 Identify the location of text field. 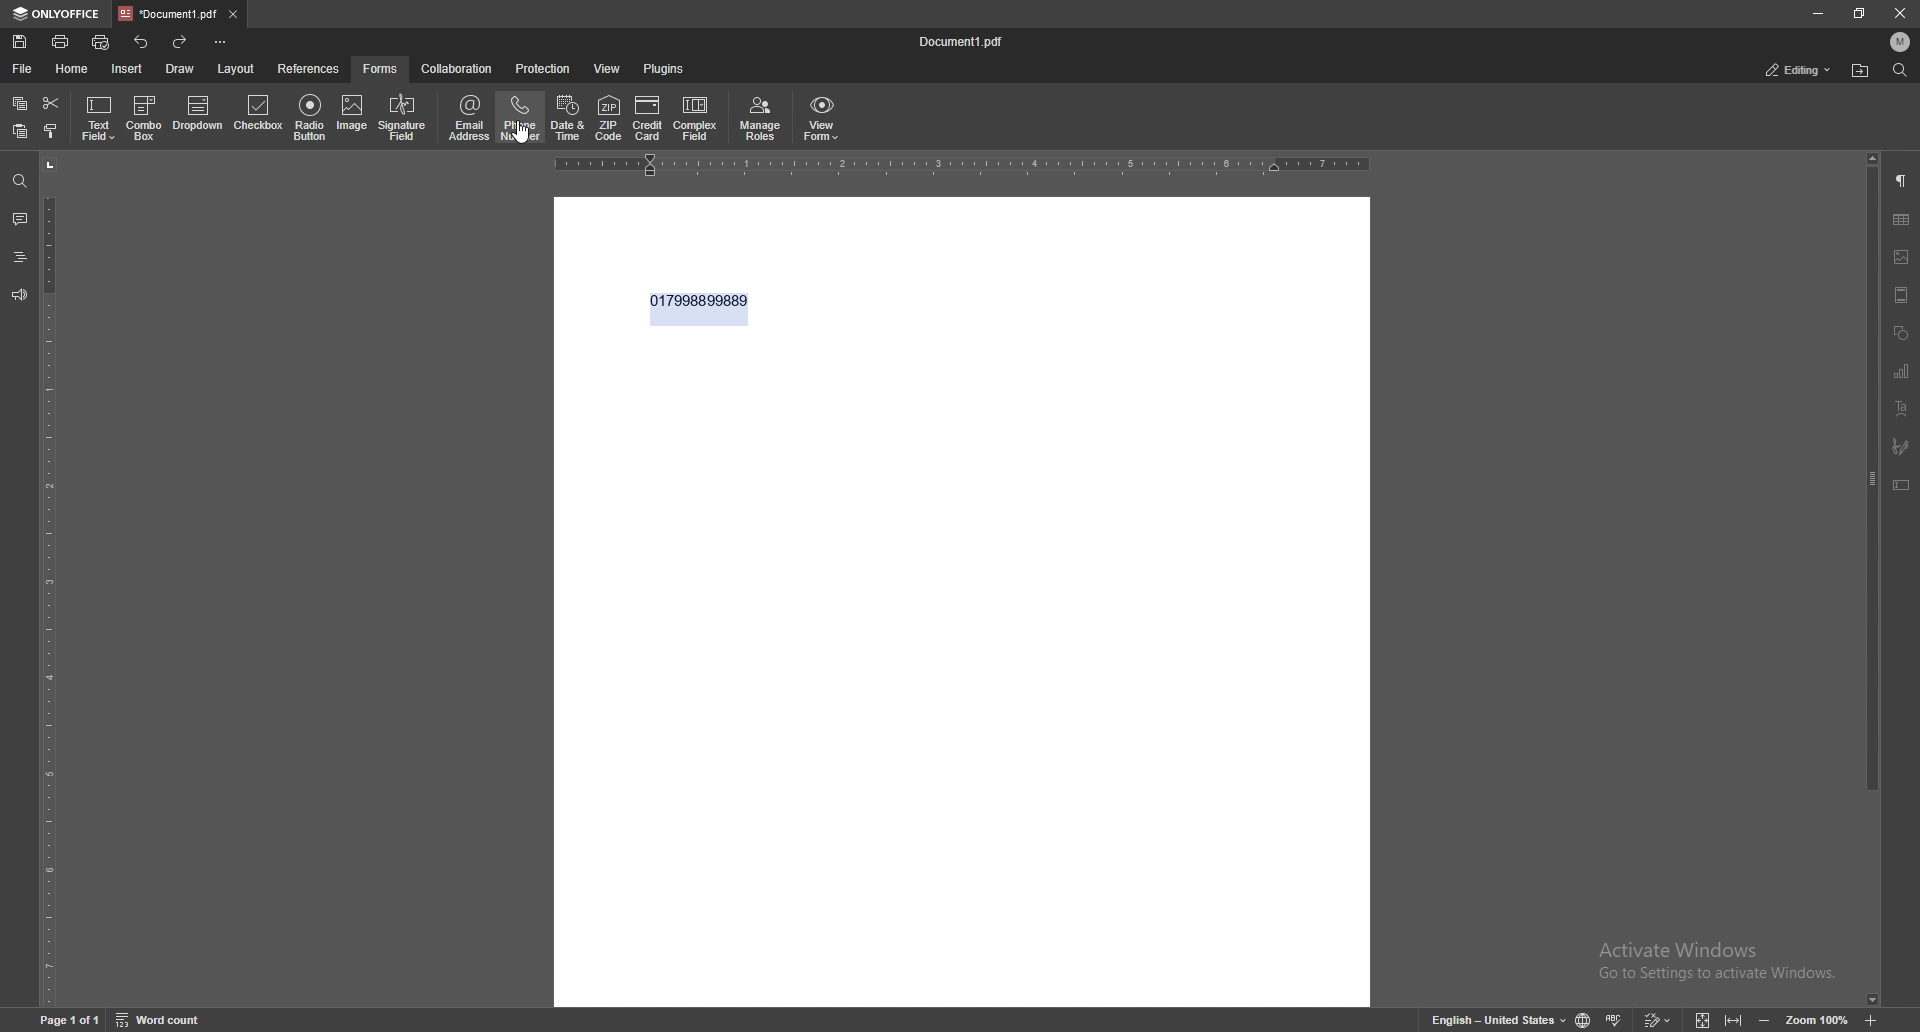
(99, 119).